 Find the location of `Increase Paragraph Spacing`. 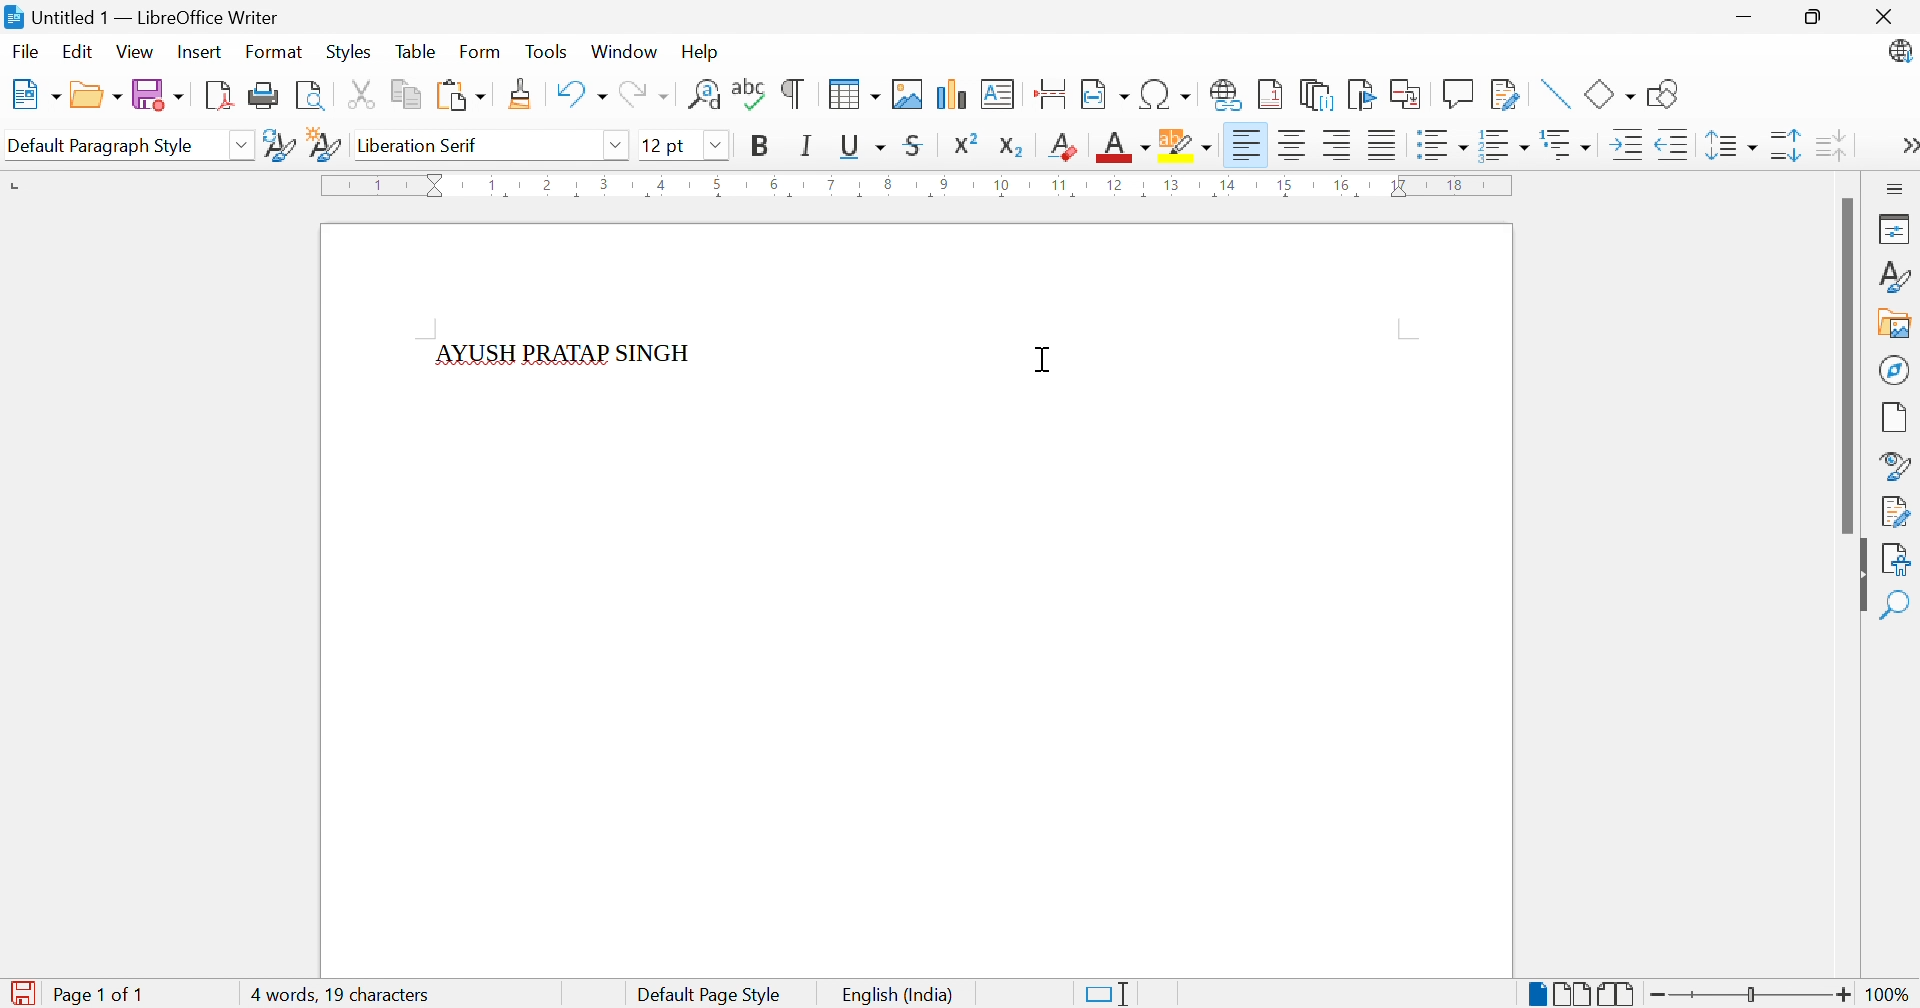

Increase Paragraph Spacing is located at coordinates (1784, 144).